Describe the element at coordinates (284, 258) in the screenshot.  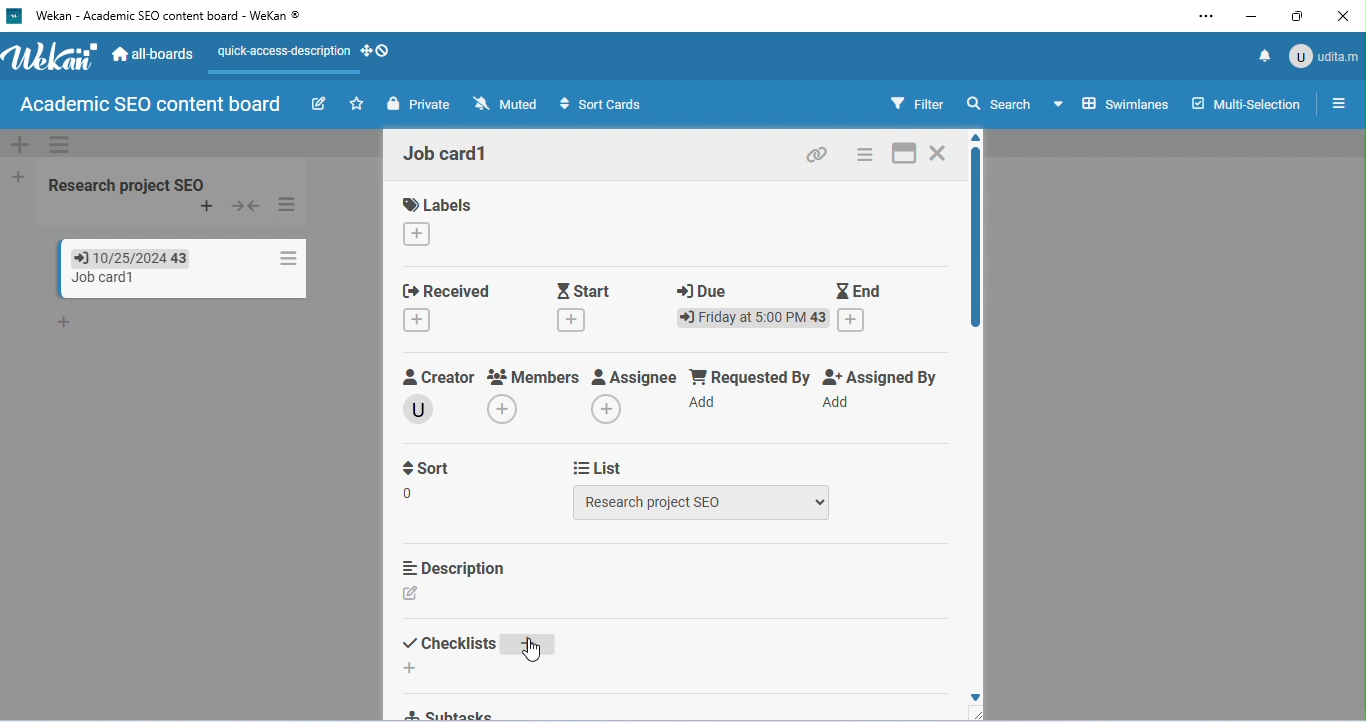
I see `card actions` at that location.